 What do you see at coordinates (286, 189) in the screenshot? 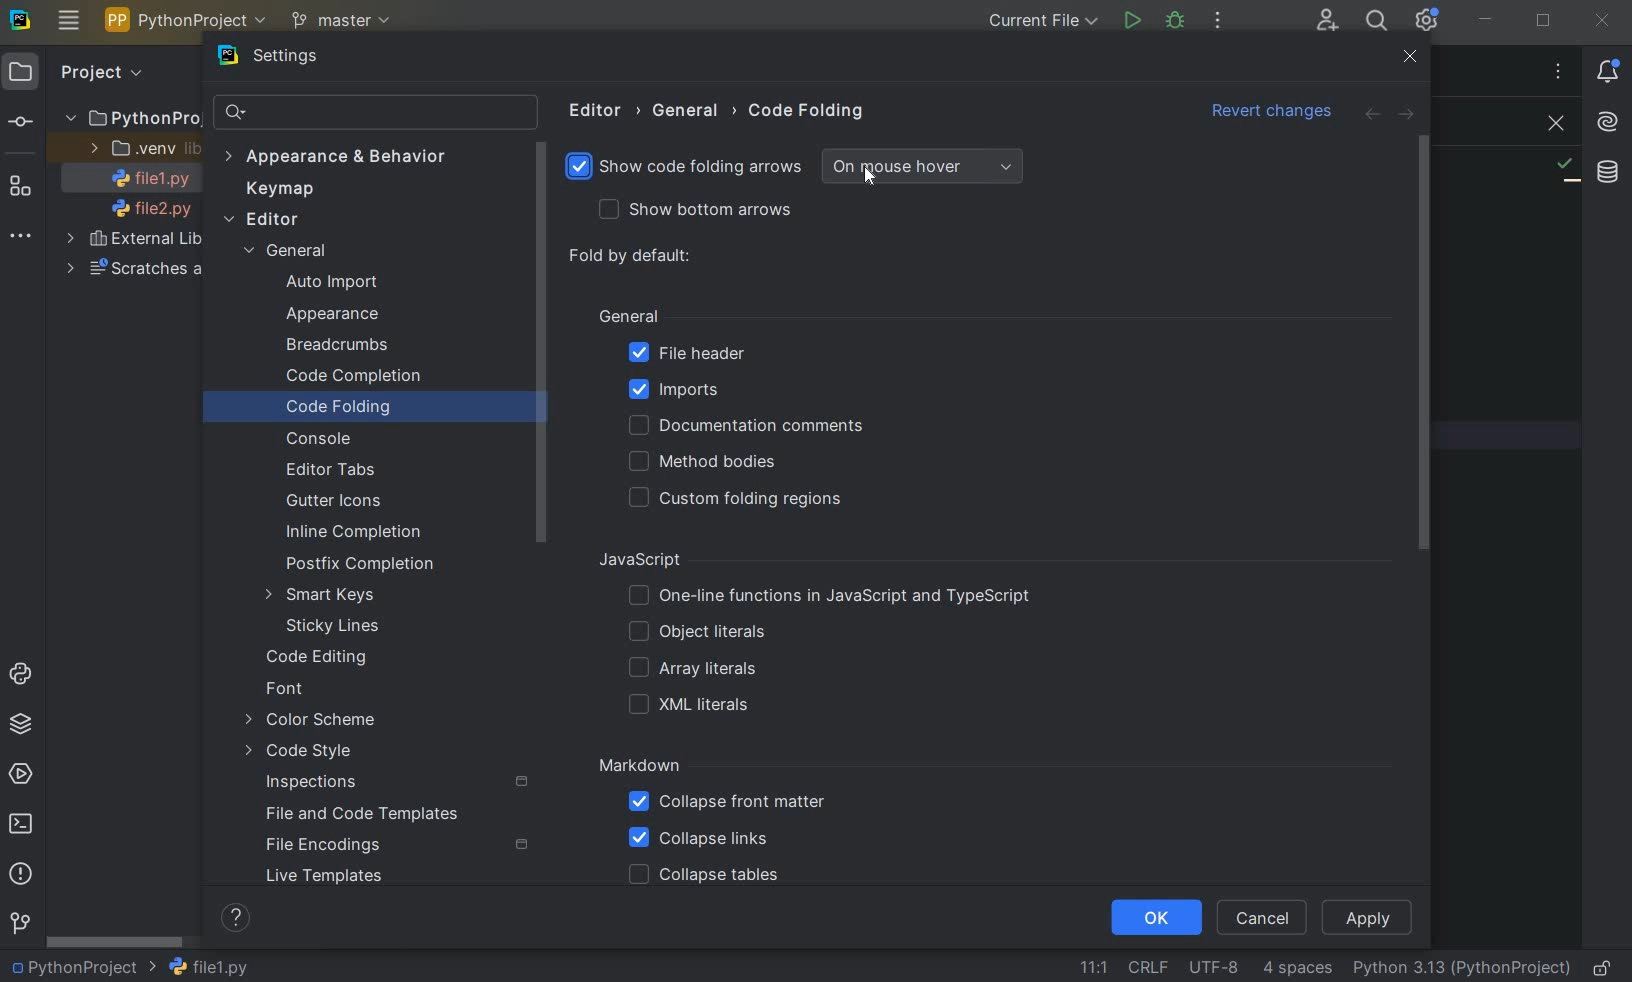
I see `KEYMAP` at bounding box center [286, 189].